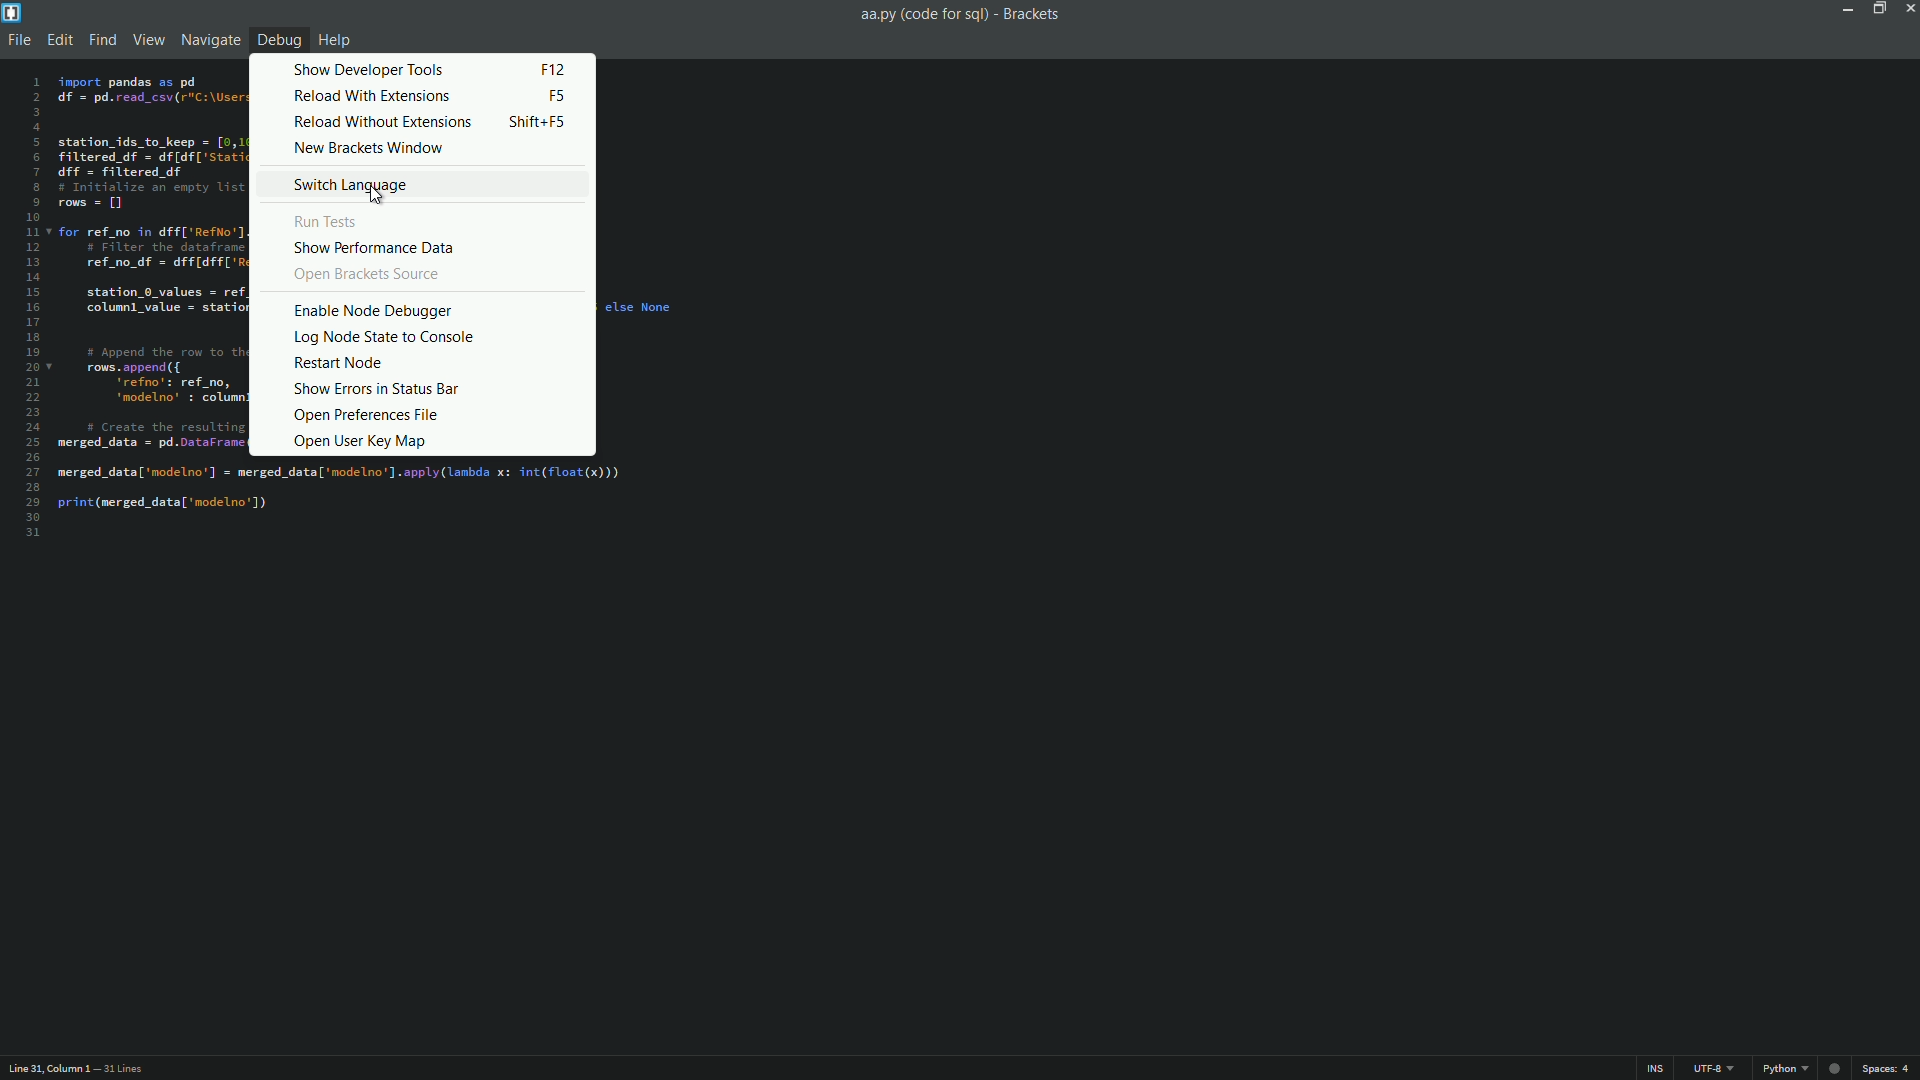 This screenshot has height=1080, width=1920. What do you see at coordinates (47, 1070) in the screenshot?
I see `cursor position` at bounding box center [47, 1070].